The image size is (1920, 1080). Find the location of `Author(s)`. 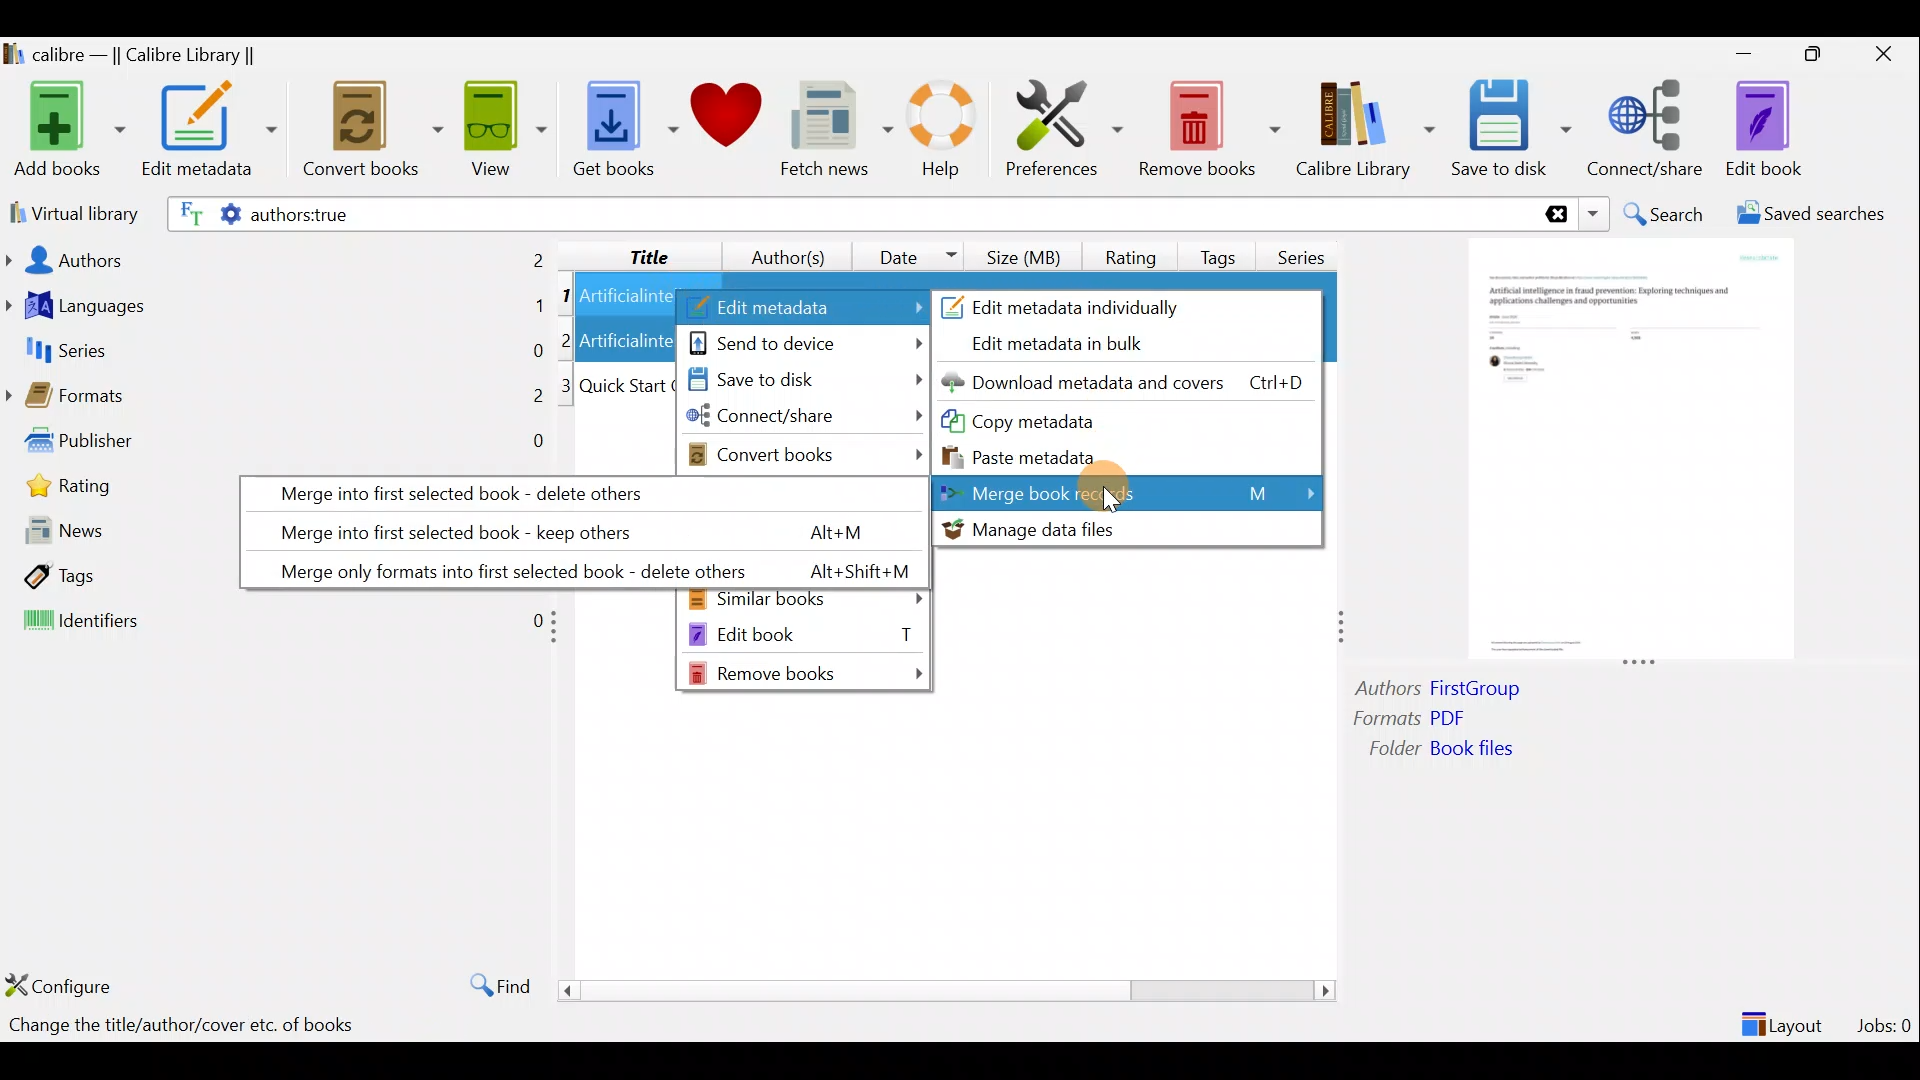

Author(s) is located at coordinates (779, 252).